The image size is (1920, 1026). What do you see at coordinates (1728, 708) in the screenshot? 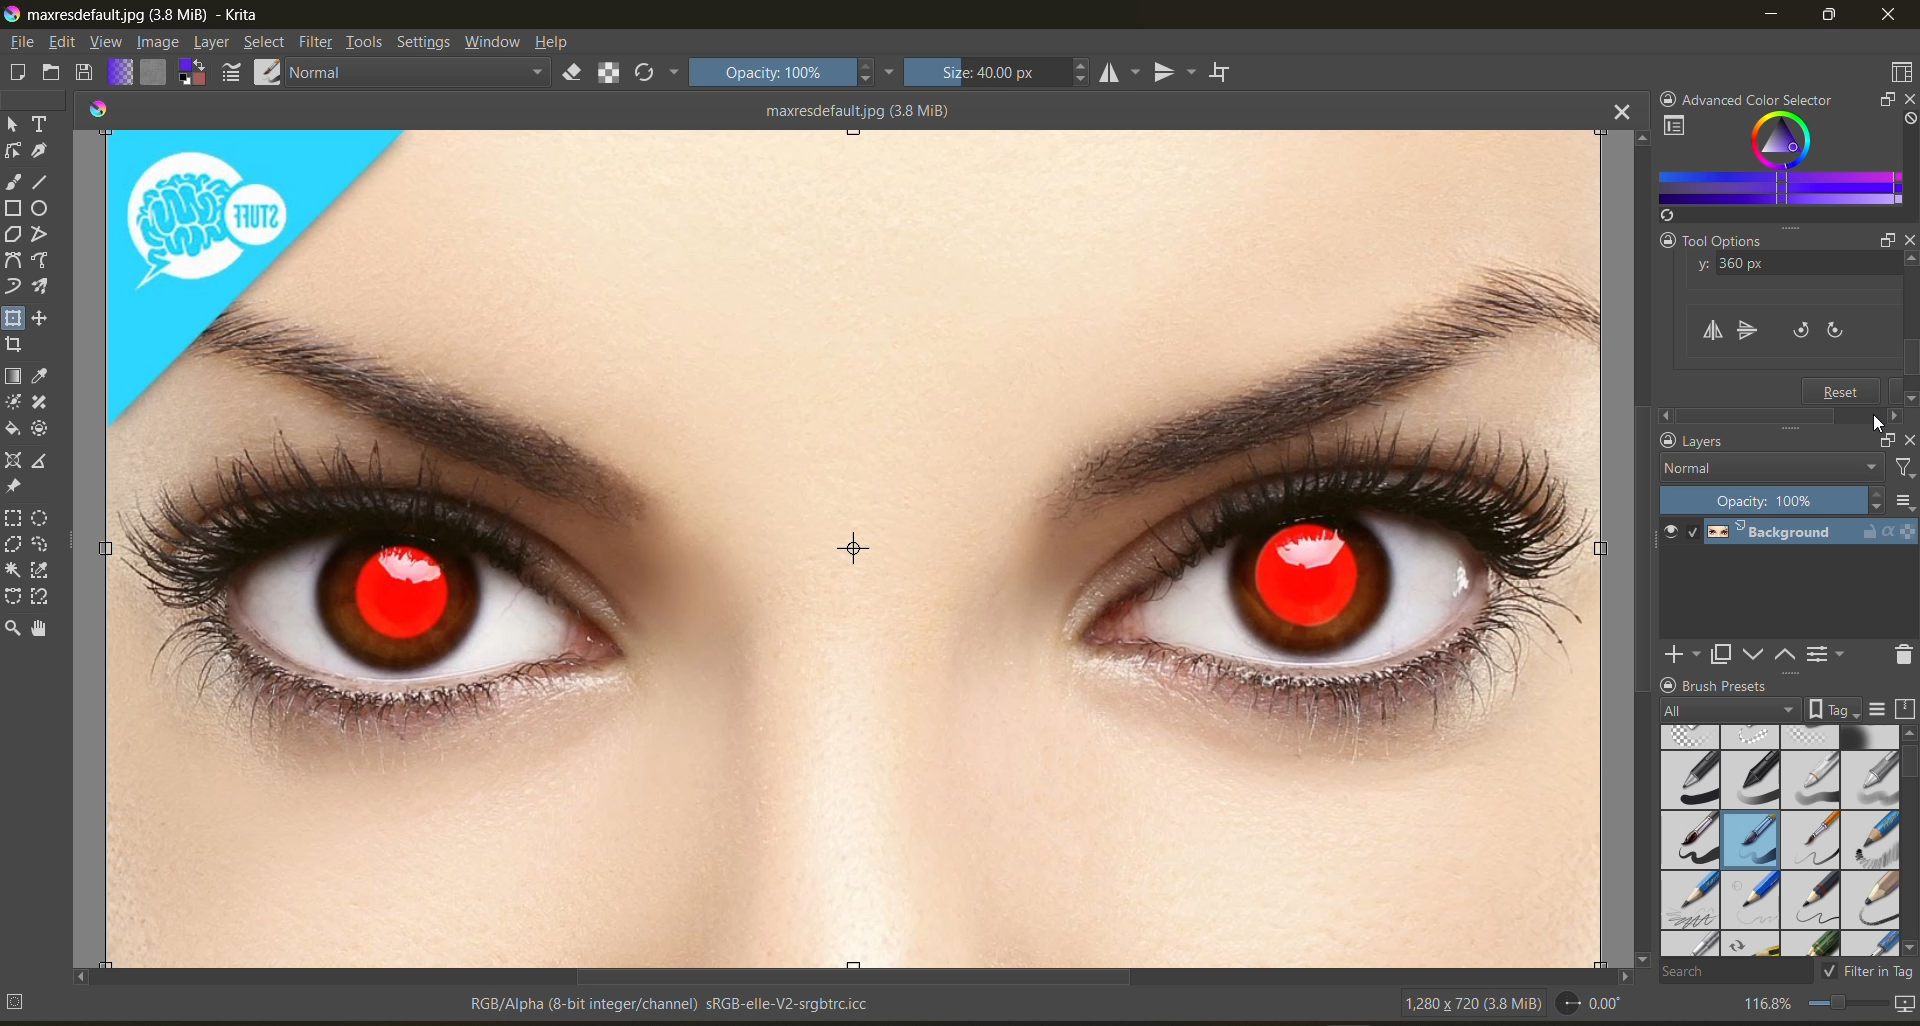
I see `tag` at bounding box center [1728, 708].